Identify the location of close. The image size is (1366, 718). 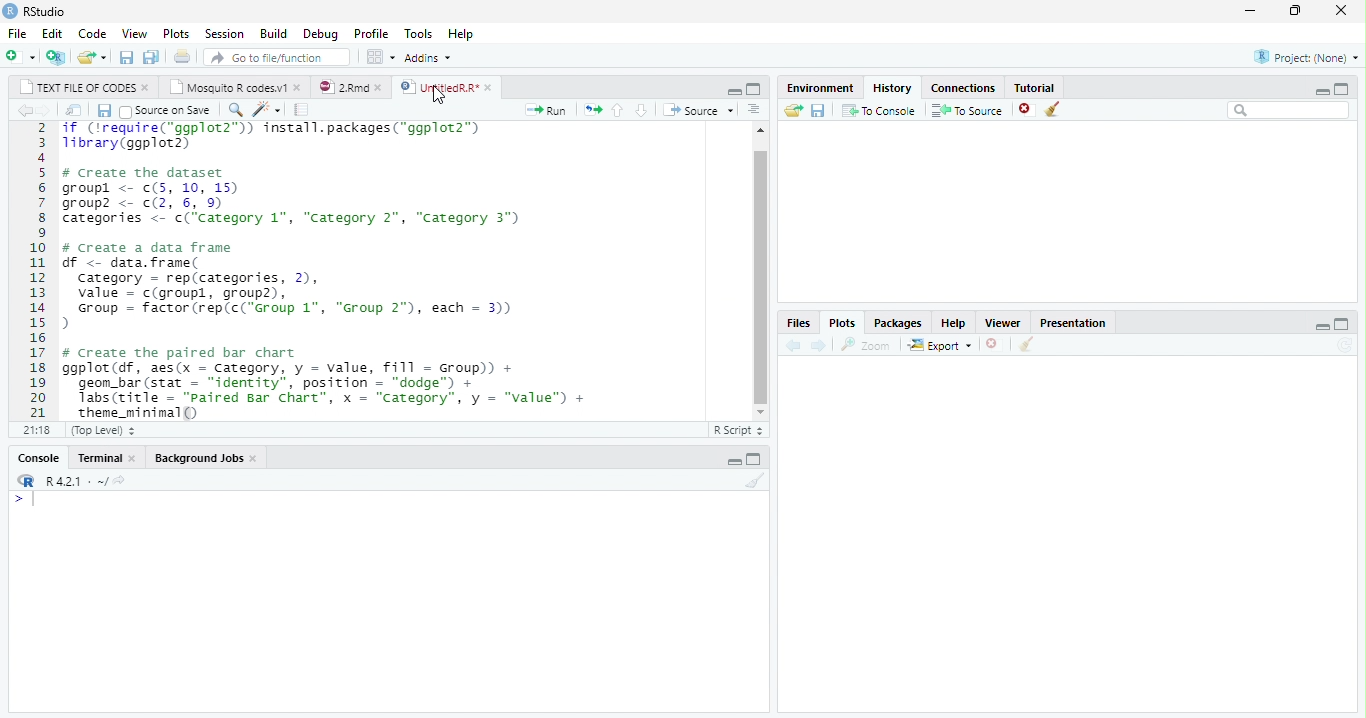
(254, 459).